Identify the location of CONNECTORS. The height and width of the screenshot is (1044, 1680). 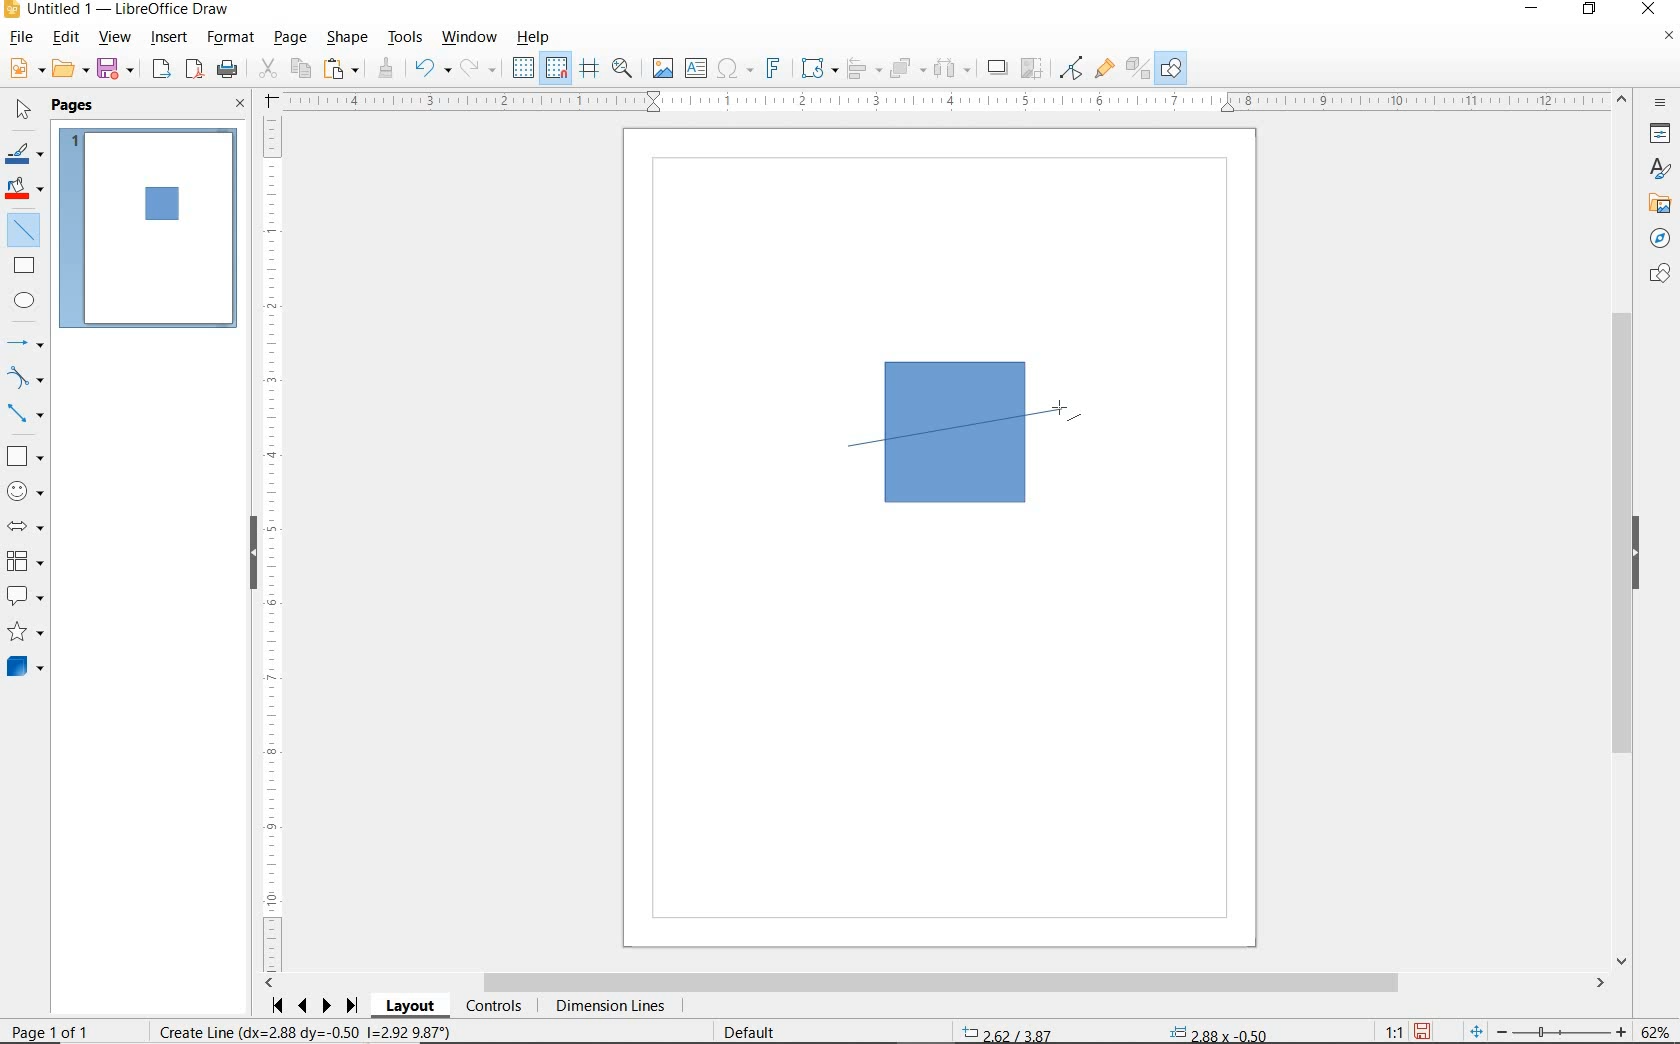
(25, 415).